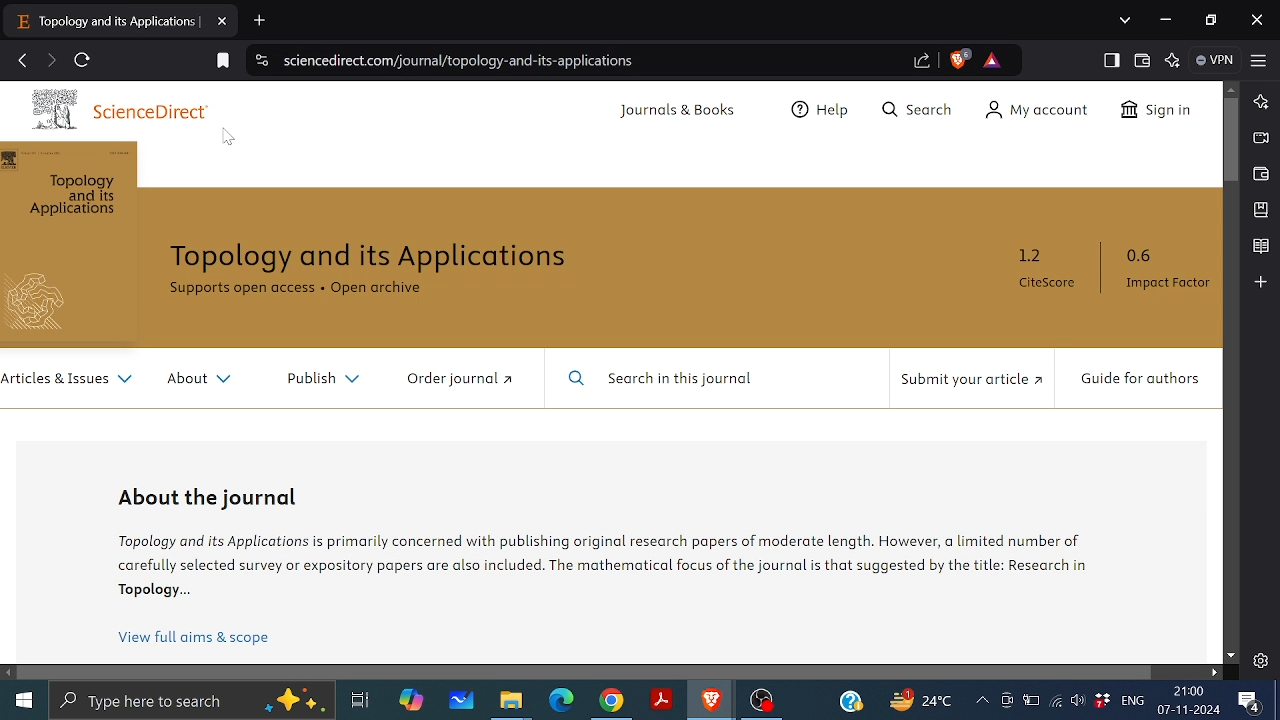 The image size is (1280, 720). Describe the element at coordinates (610, 571) in the screenshot. I see `Topology and its Applications is primarily concerned with publishing original research papers of moderate length. However, a limited number of
carefully selected survey or expository papers are also included. The mathematical focus of the journal is that suggested by the title: Research in
Topology...` at that location.